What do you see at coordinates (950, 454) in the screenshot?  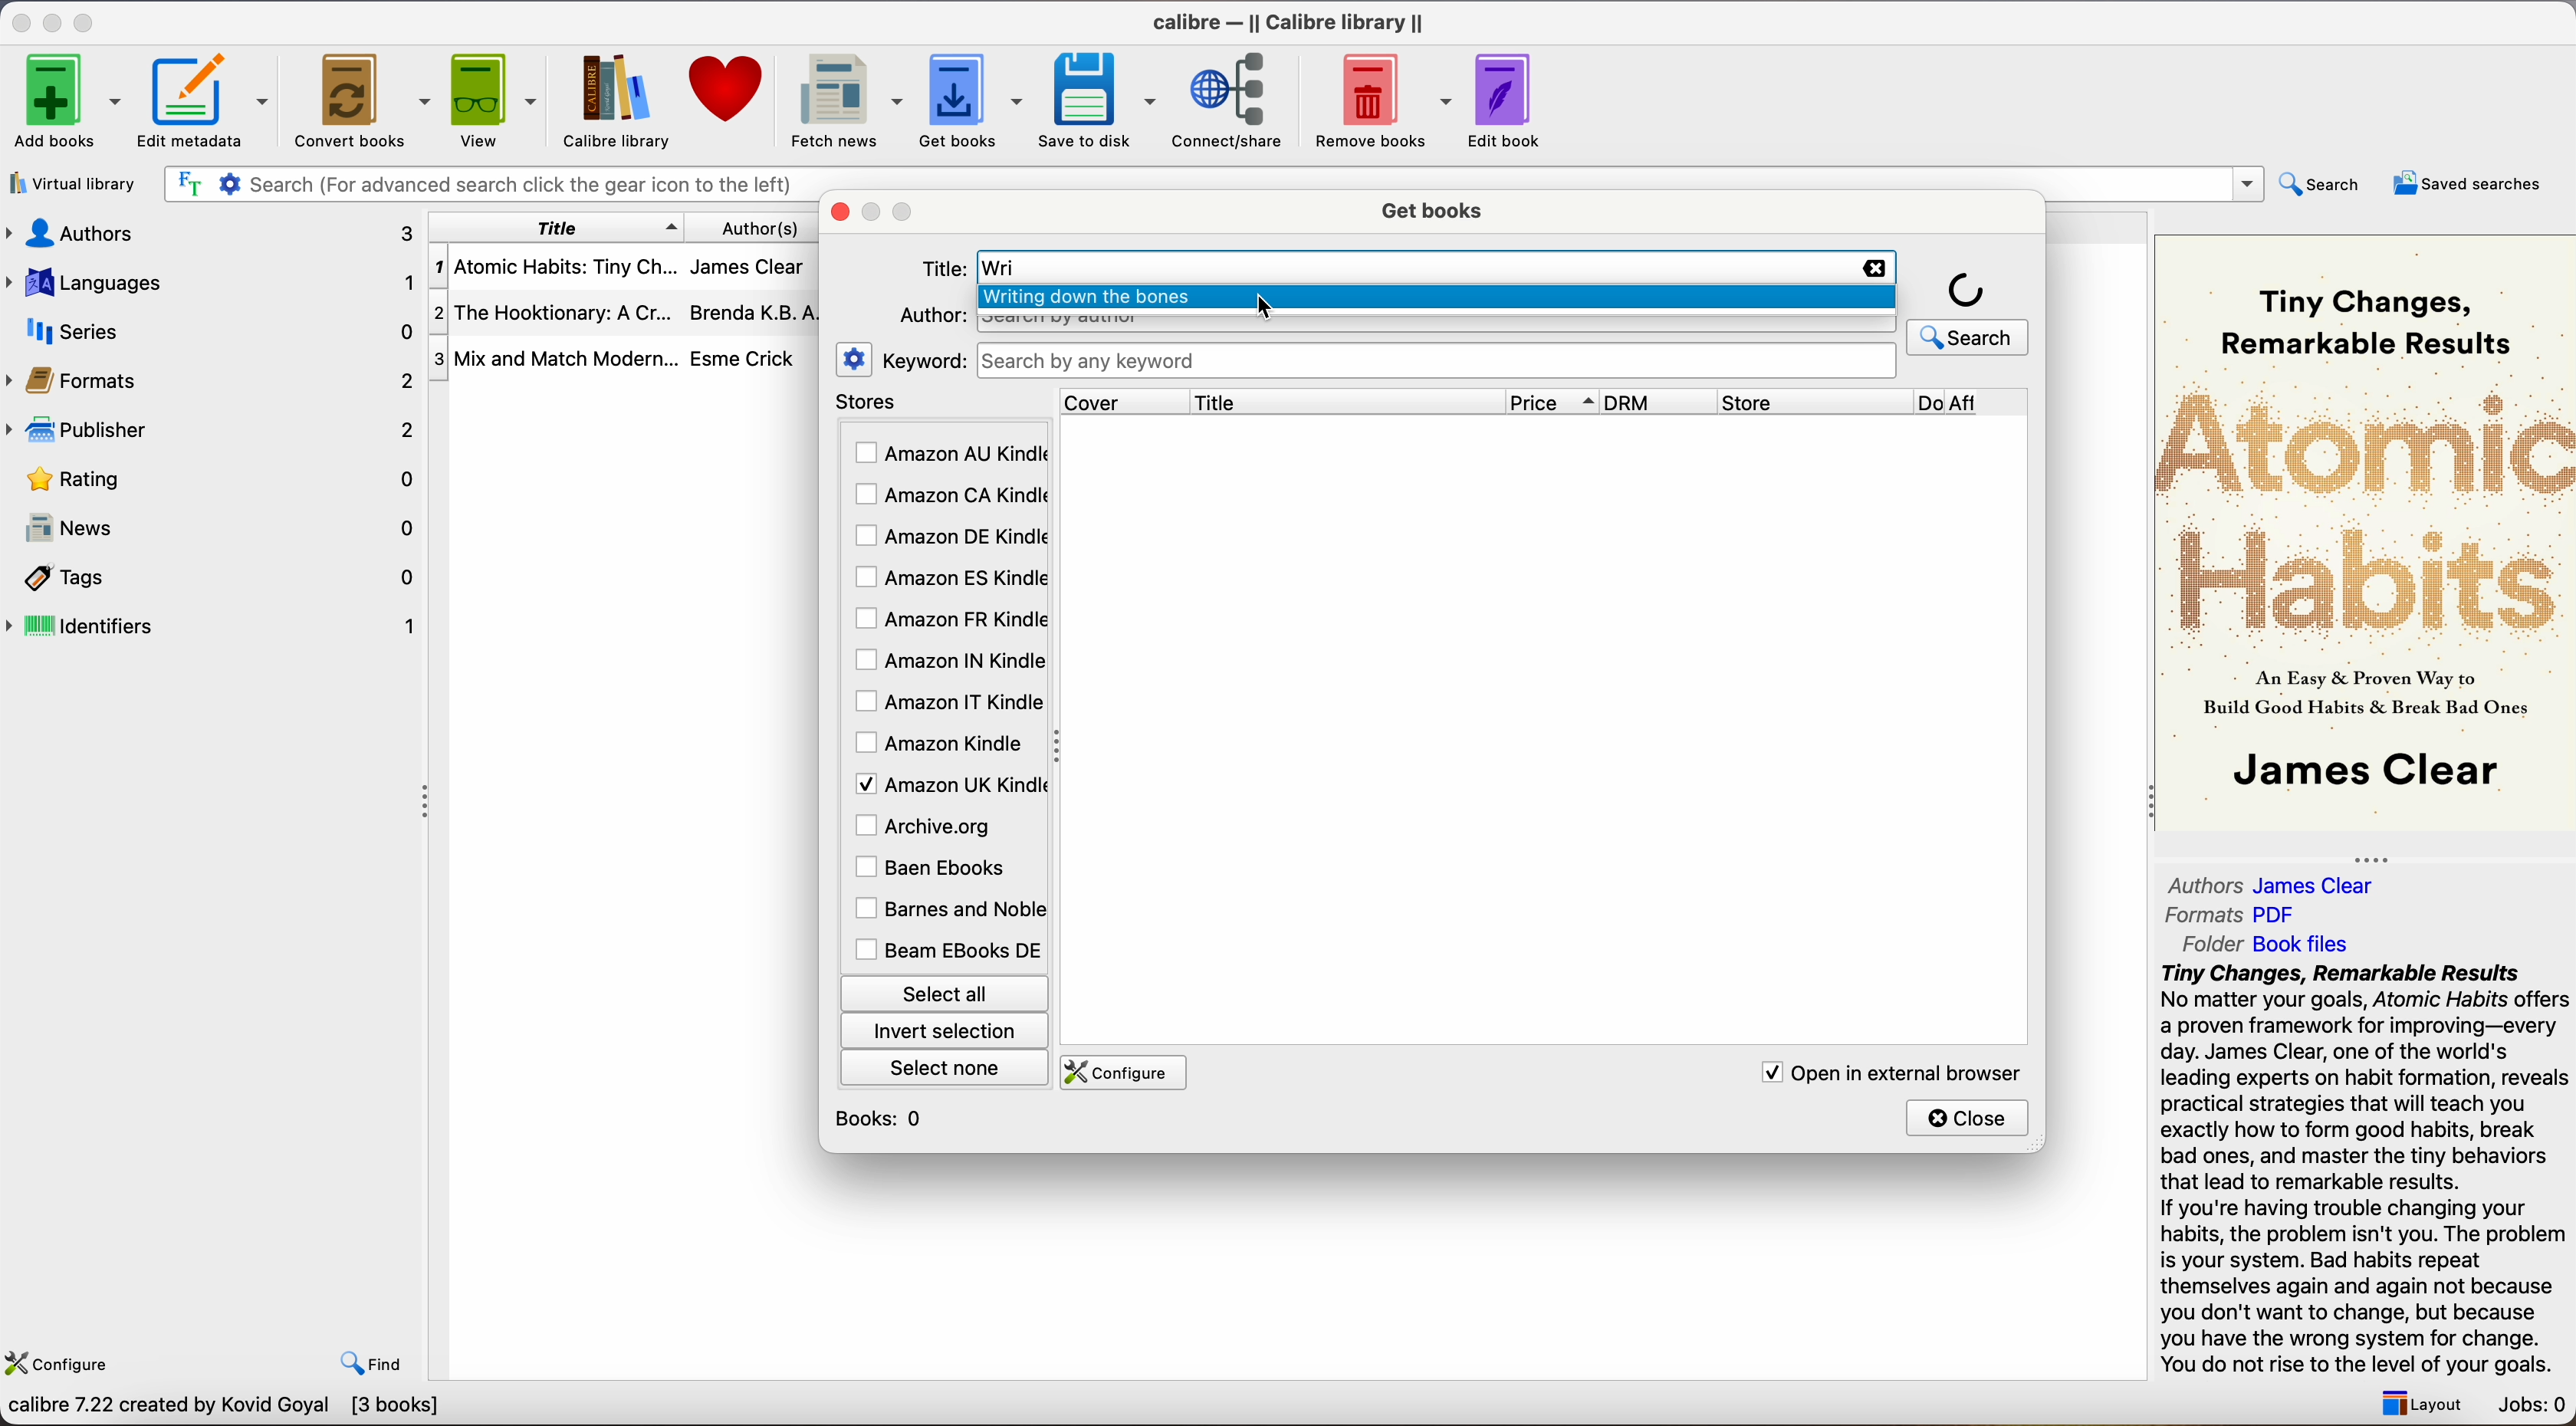 I see `amazon AU Kindle` at bounding box center [950, 454].